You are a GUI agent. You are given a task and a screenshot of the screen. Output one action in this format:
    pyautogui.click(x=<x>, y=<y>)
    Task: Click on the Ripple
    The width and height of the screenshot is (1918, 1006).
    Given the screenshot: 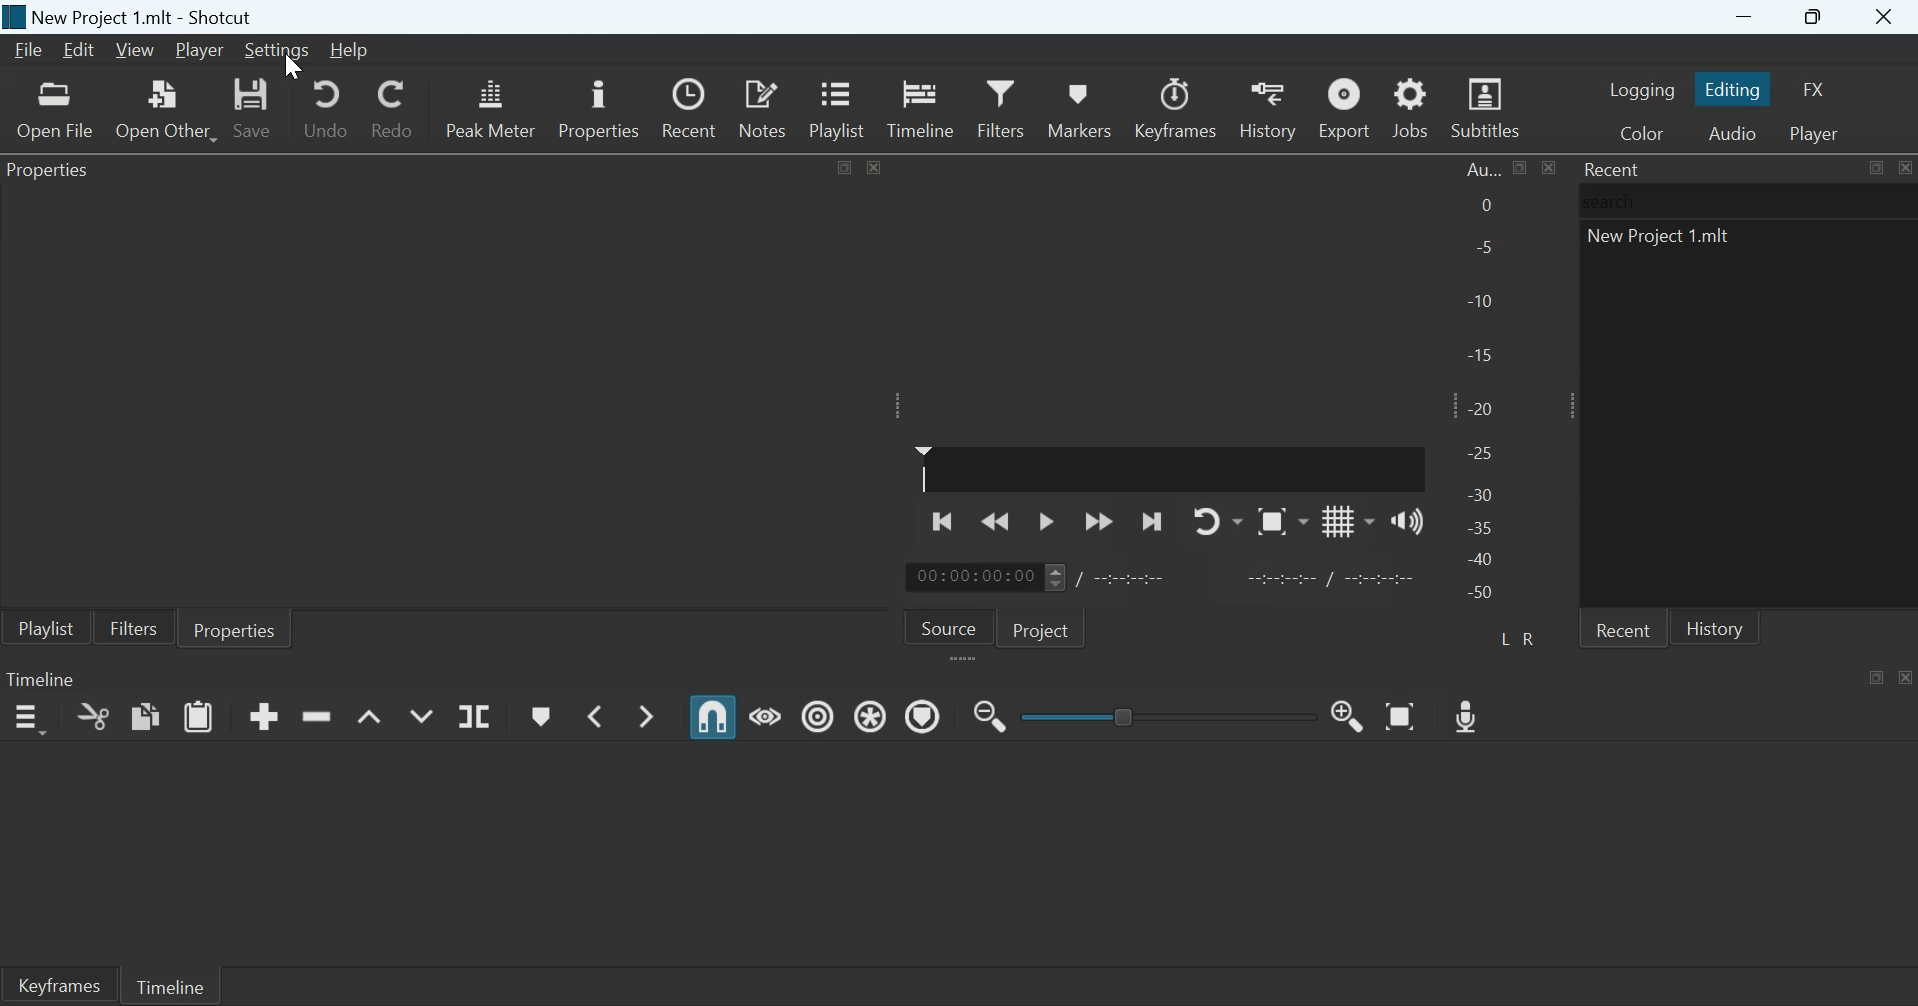 What is the action you would take?
    pyautogui.click(x=818, y=715)
    